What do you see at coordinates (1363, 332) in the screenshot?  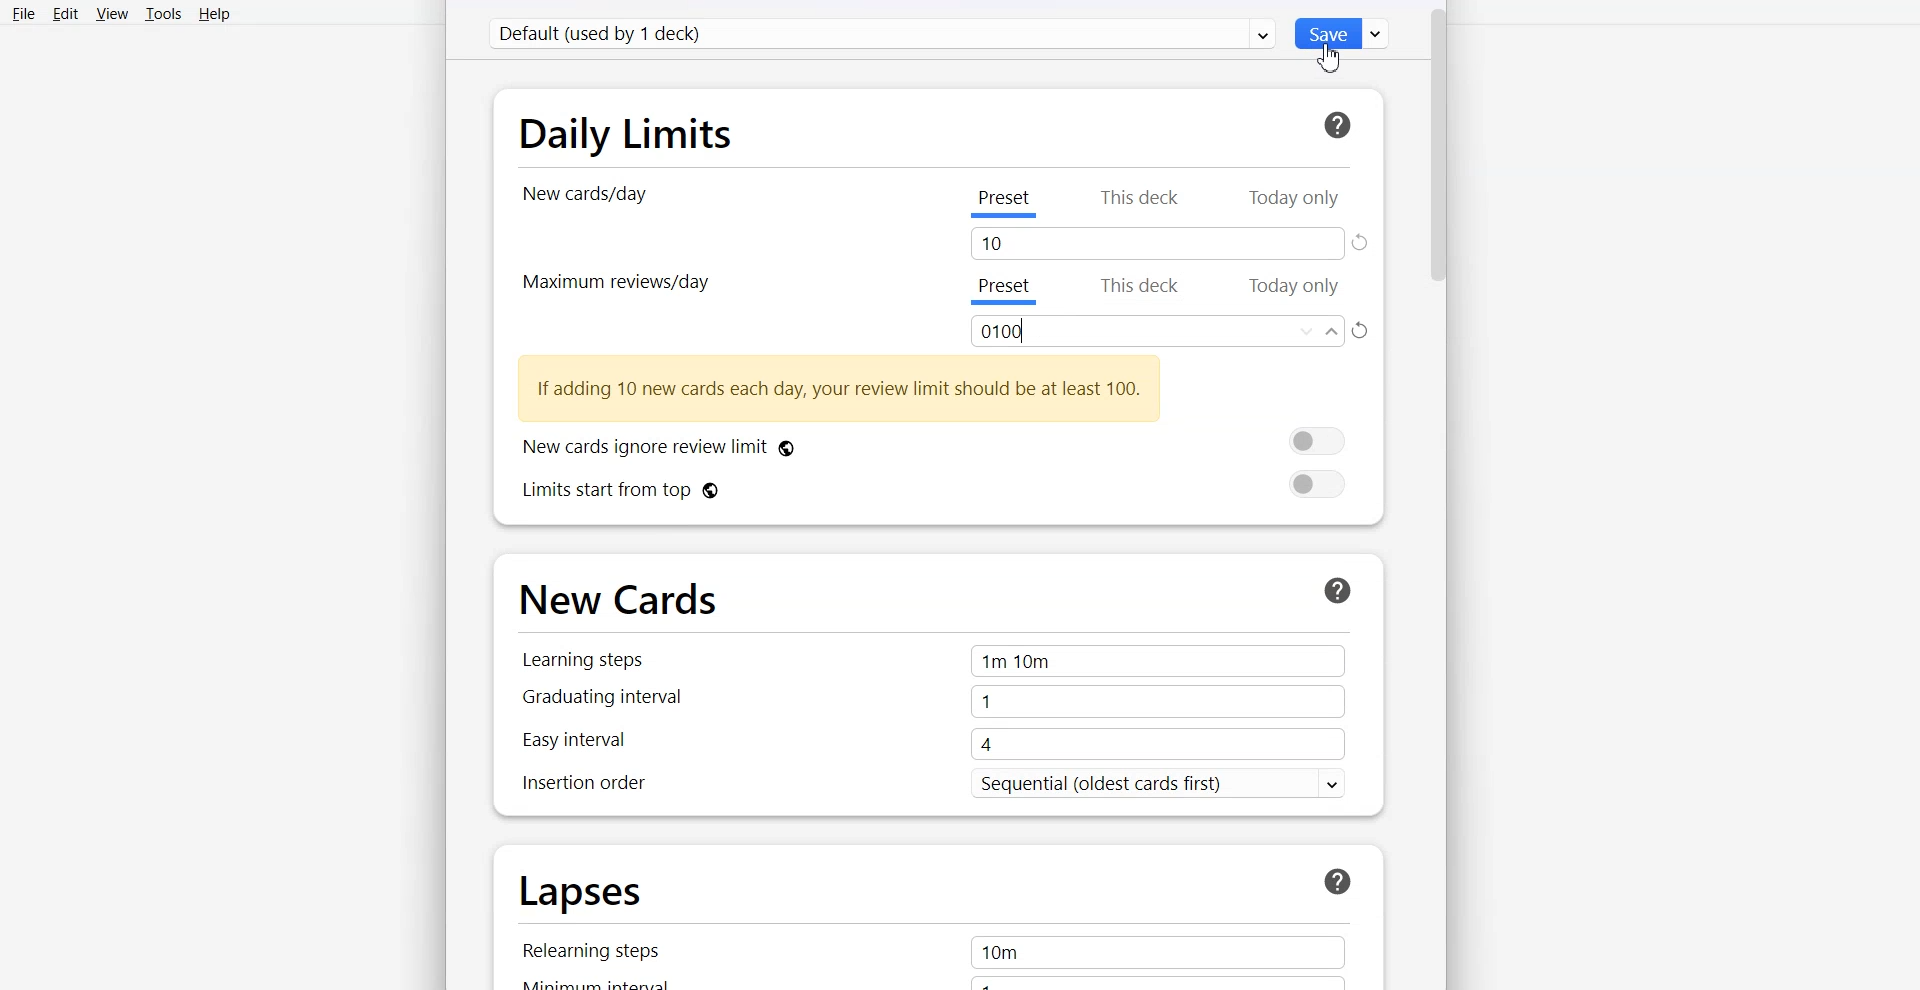 I see `Refresh` at bounding box center [1363, 332].